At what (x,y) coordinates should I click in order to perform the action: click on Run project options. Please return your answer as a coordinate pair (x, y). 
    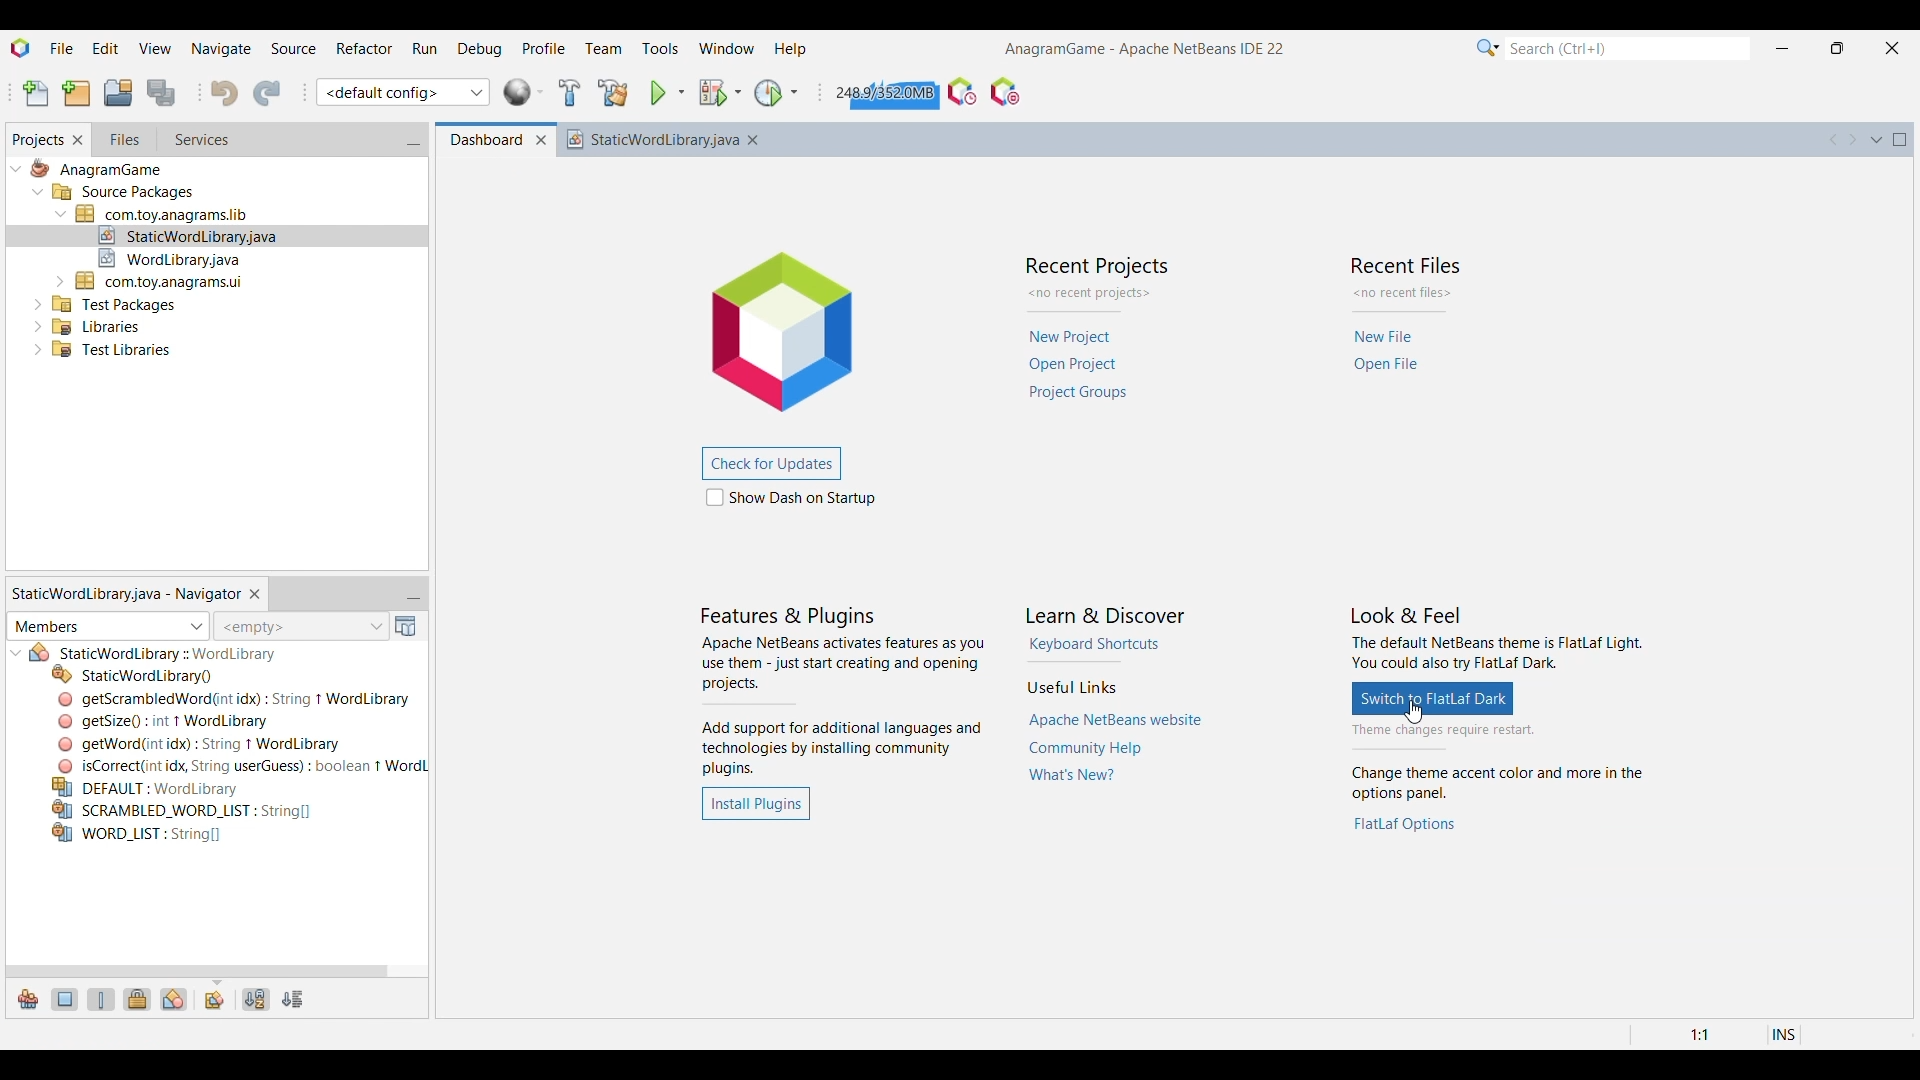
    Looking at the image, I should click on (681, 92).